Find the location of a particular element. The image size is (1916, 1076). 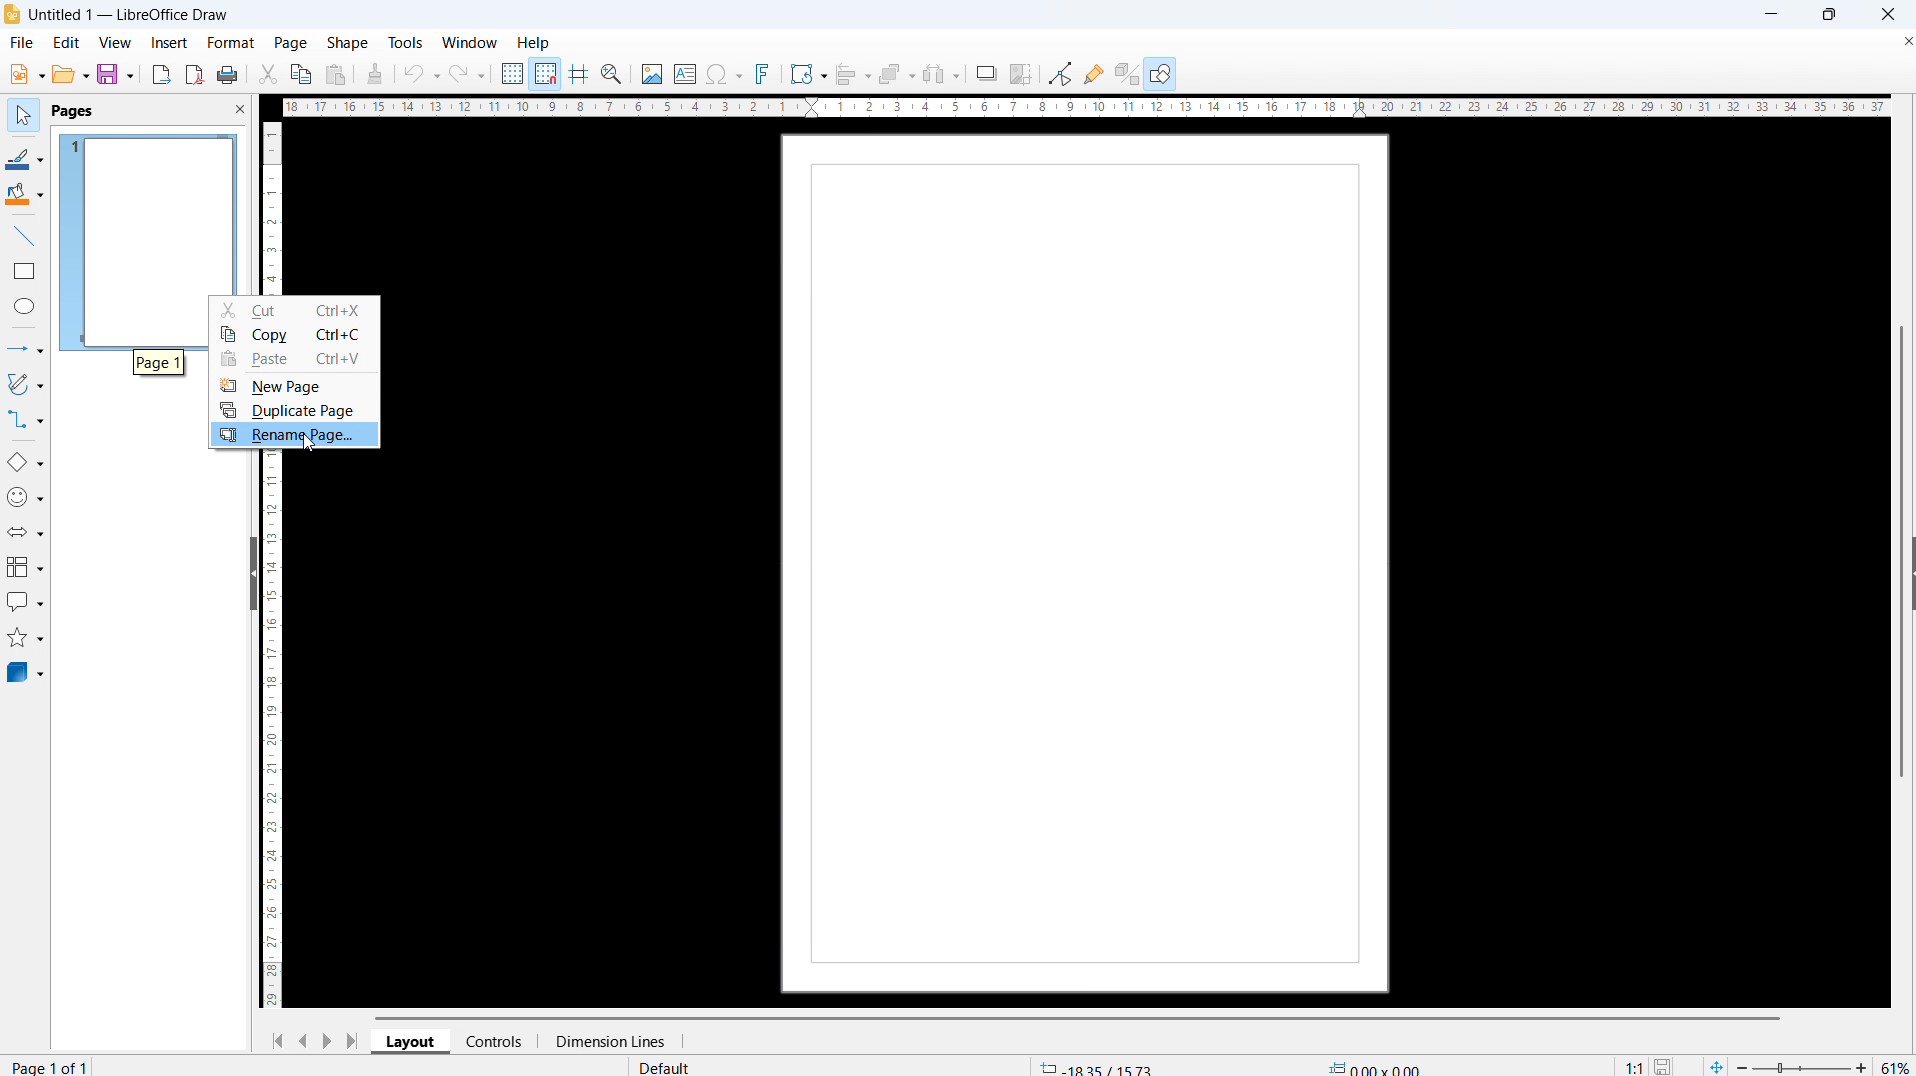

zoom is located at coordinates (612, 73).